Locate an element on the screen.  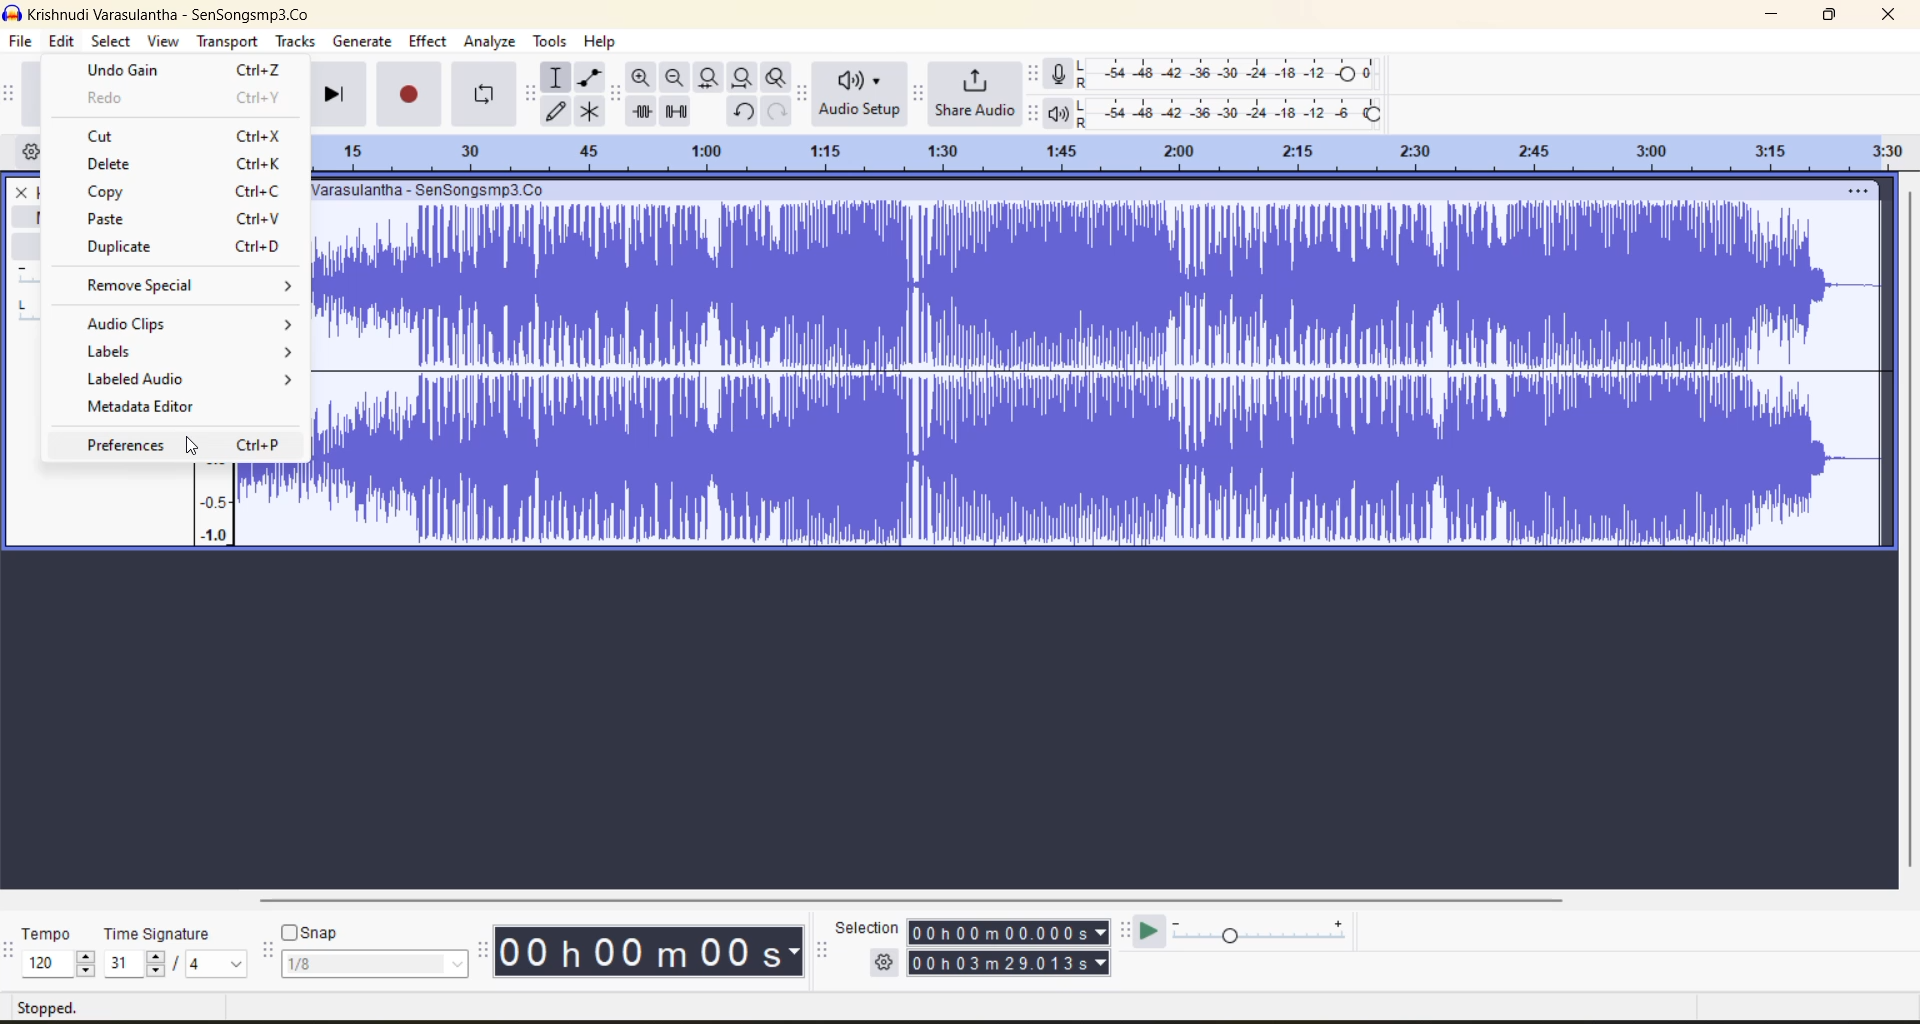
tools is located at coordinates (551, 42).